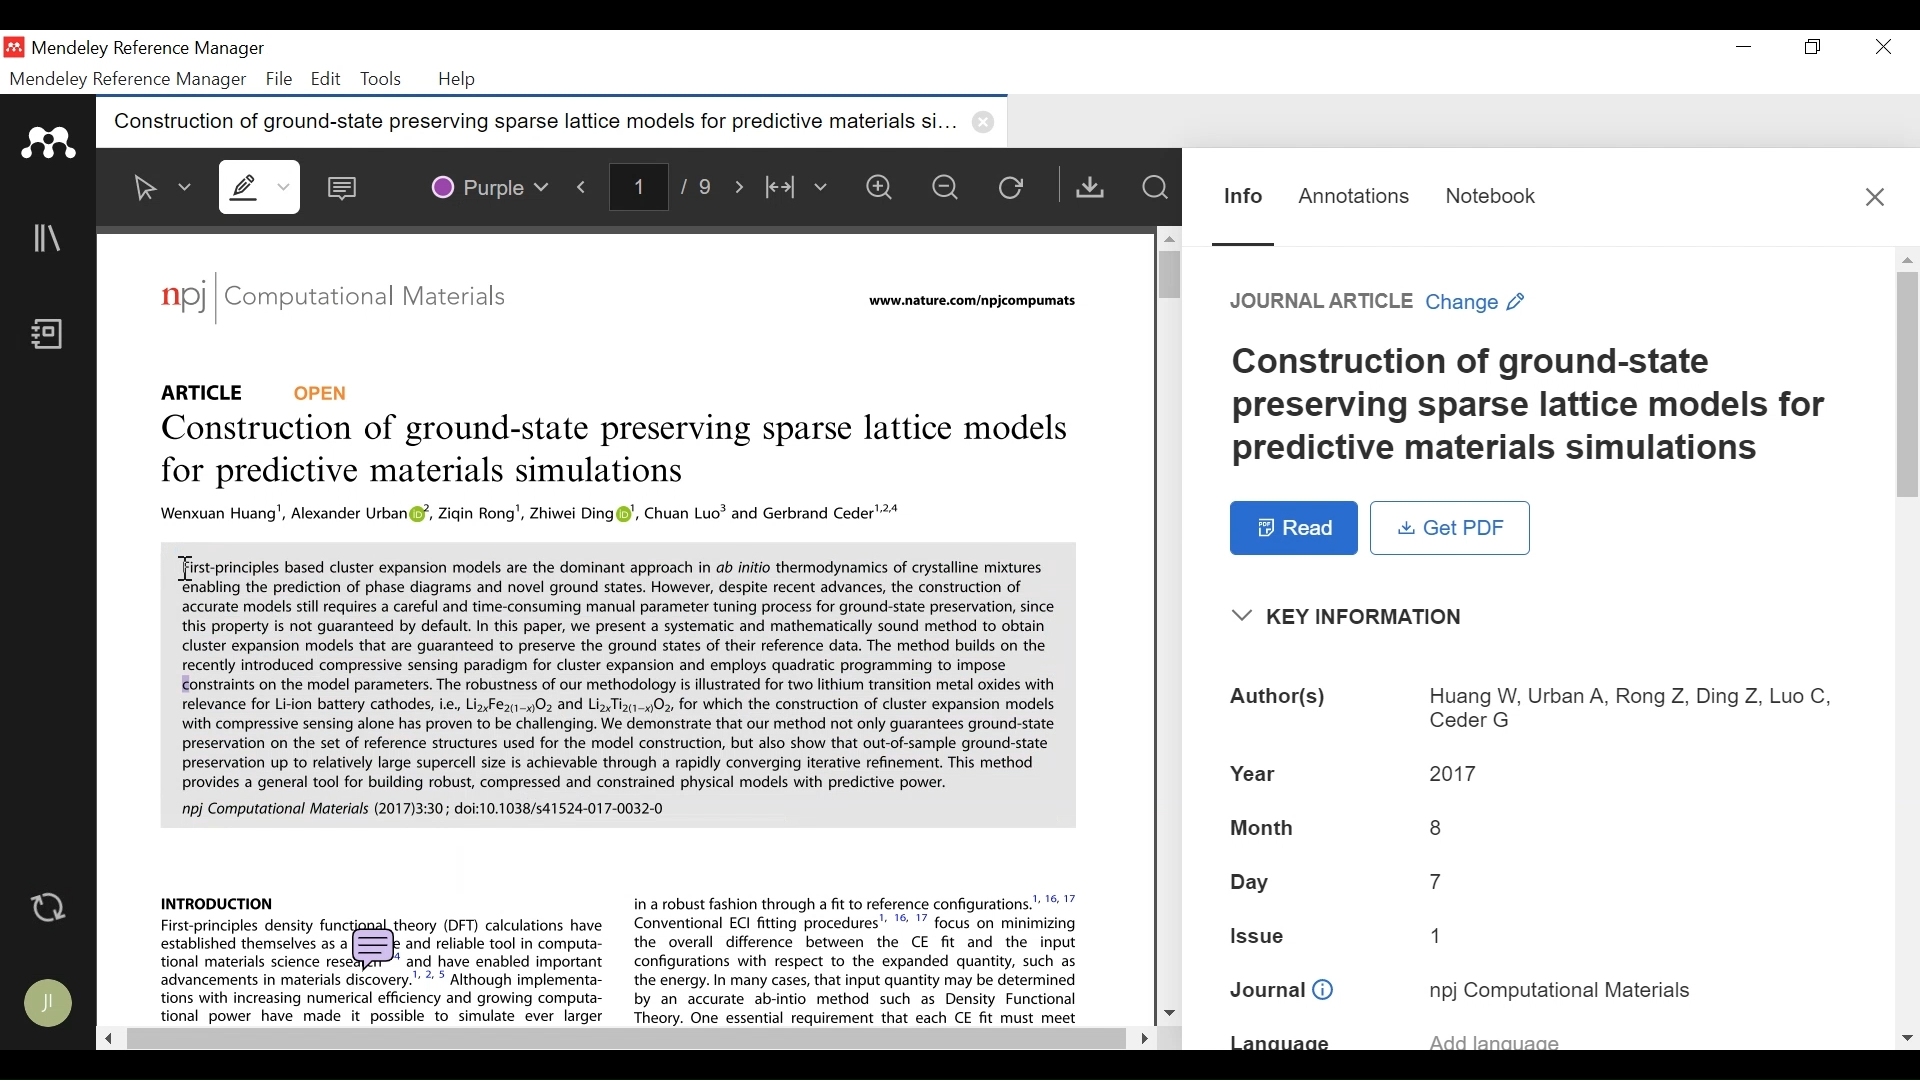 Image resolution: width=1920 pixels, height=1080 pixels. Describe the element at coordinates (52, 143) in the screenshot. I see `Mendeley logo` at that location.